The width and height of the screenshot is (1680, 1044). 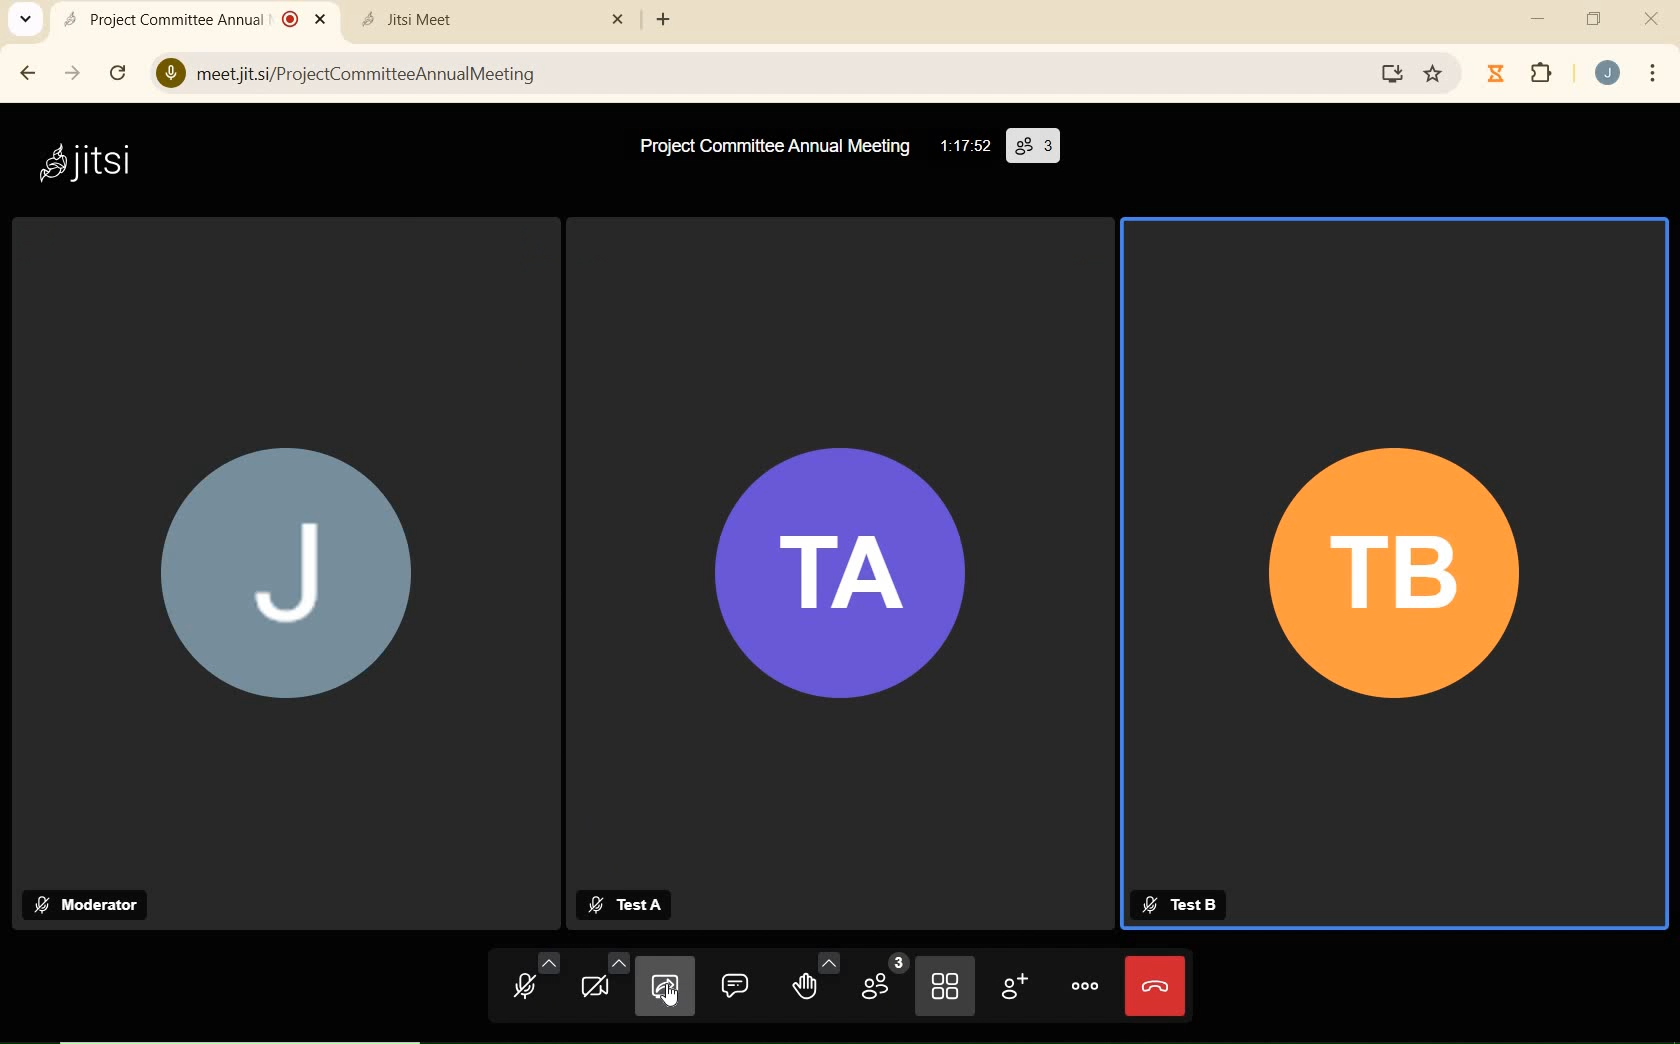 I want to click on raise your hand, so click(x=815, y=977).